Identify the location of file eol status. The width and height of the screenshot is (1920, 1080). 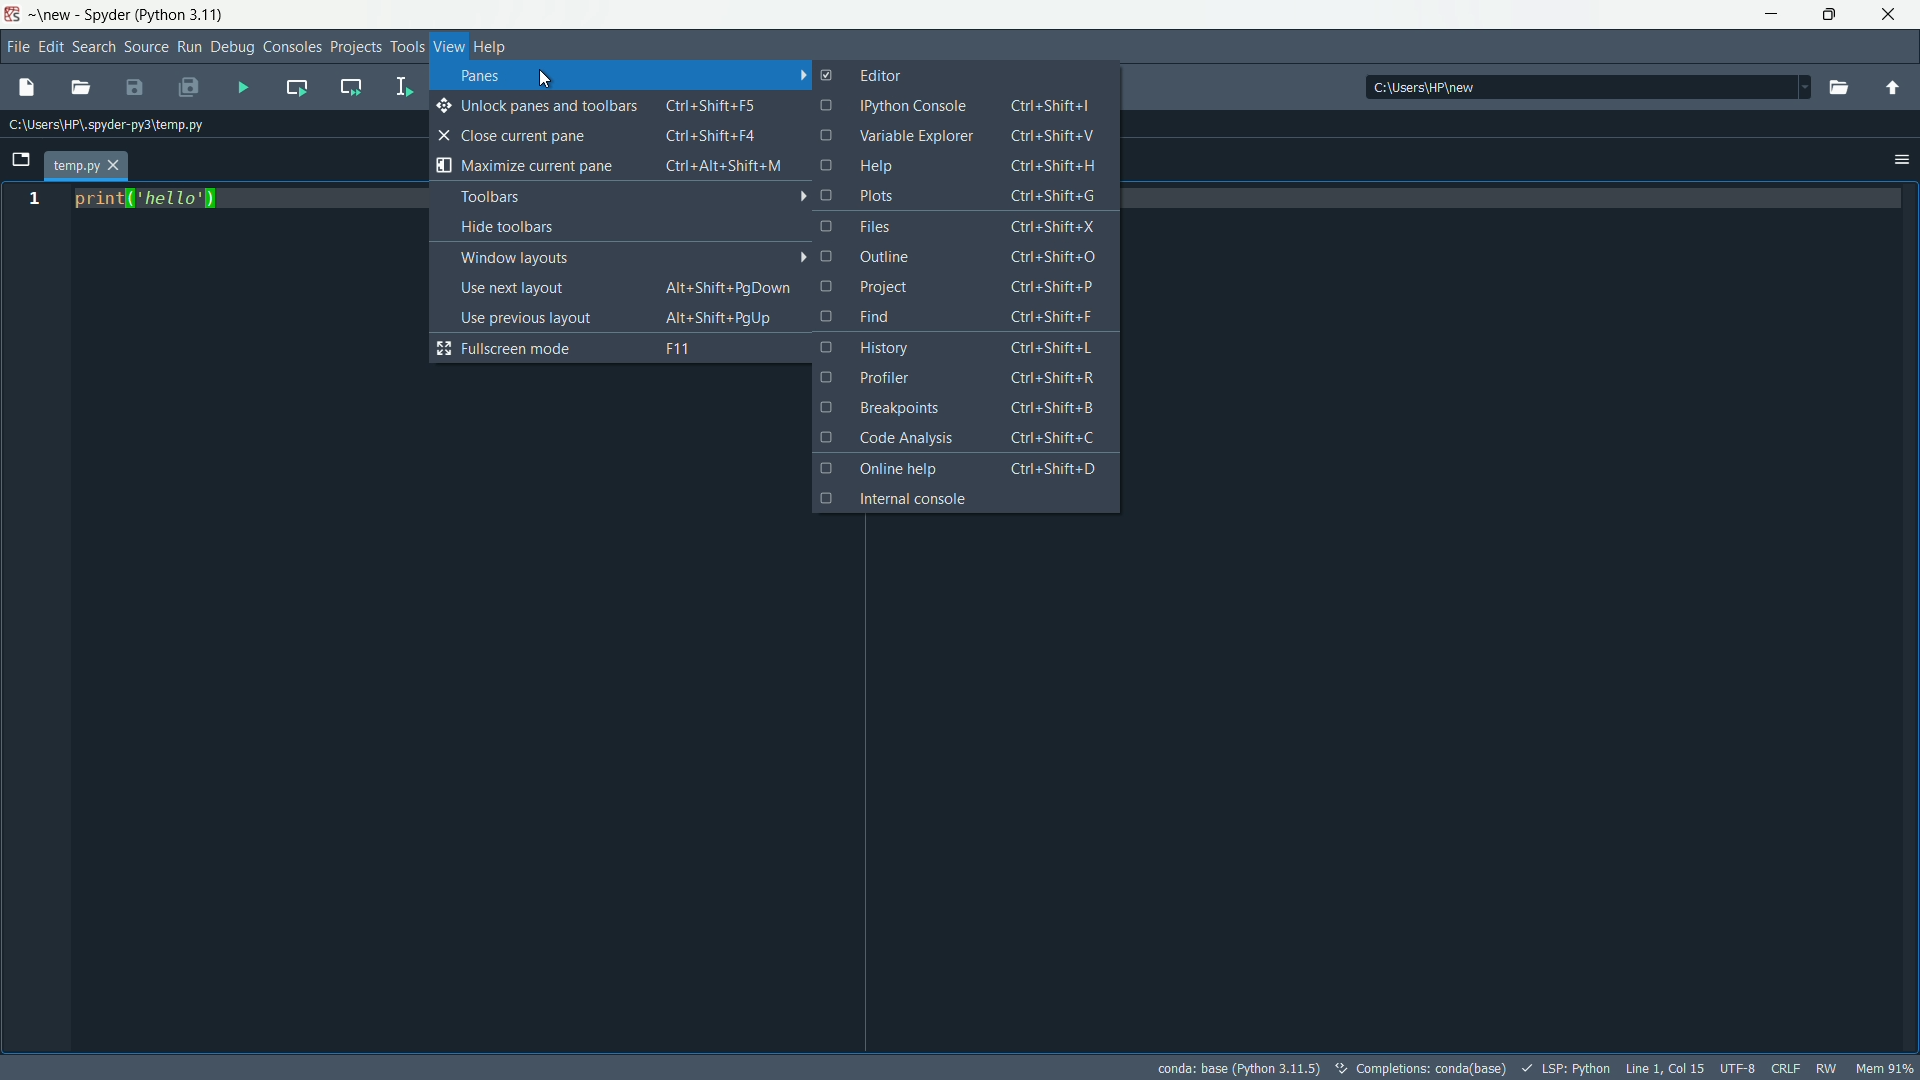
(1786, 1066).